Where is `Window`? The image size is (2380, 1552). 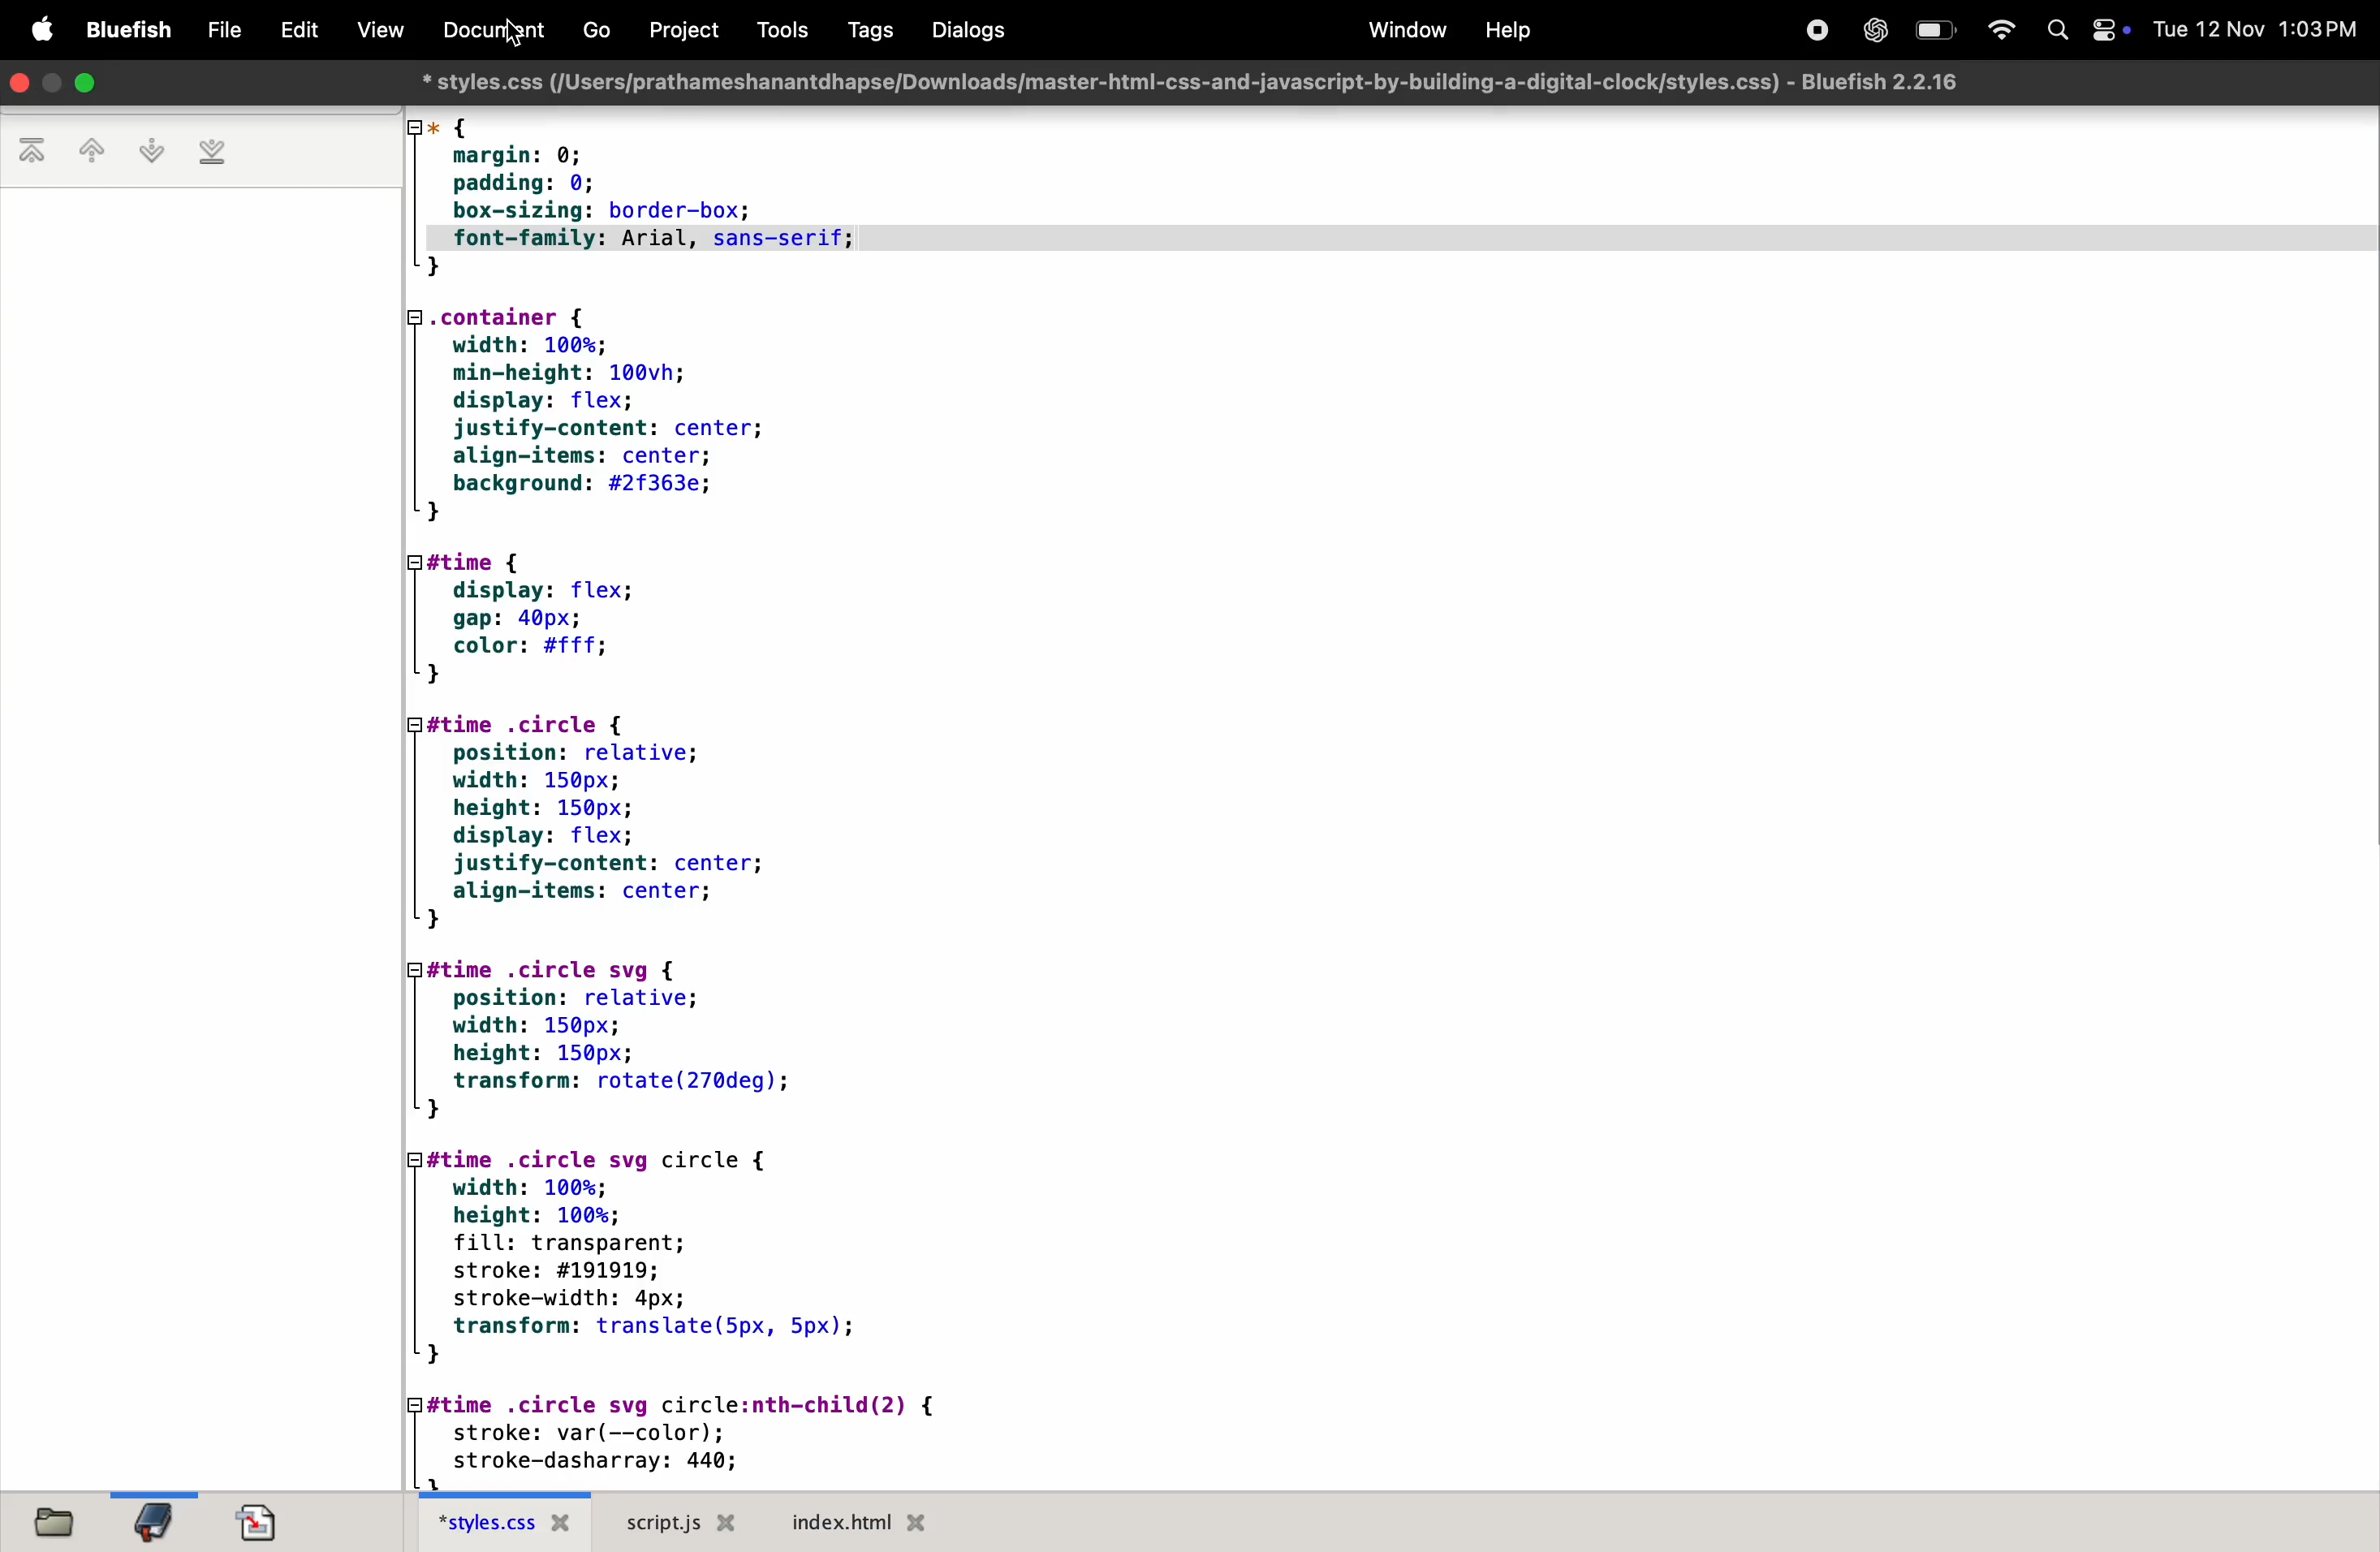
Window is located at coordinates (1402, 30).